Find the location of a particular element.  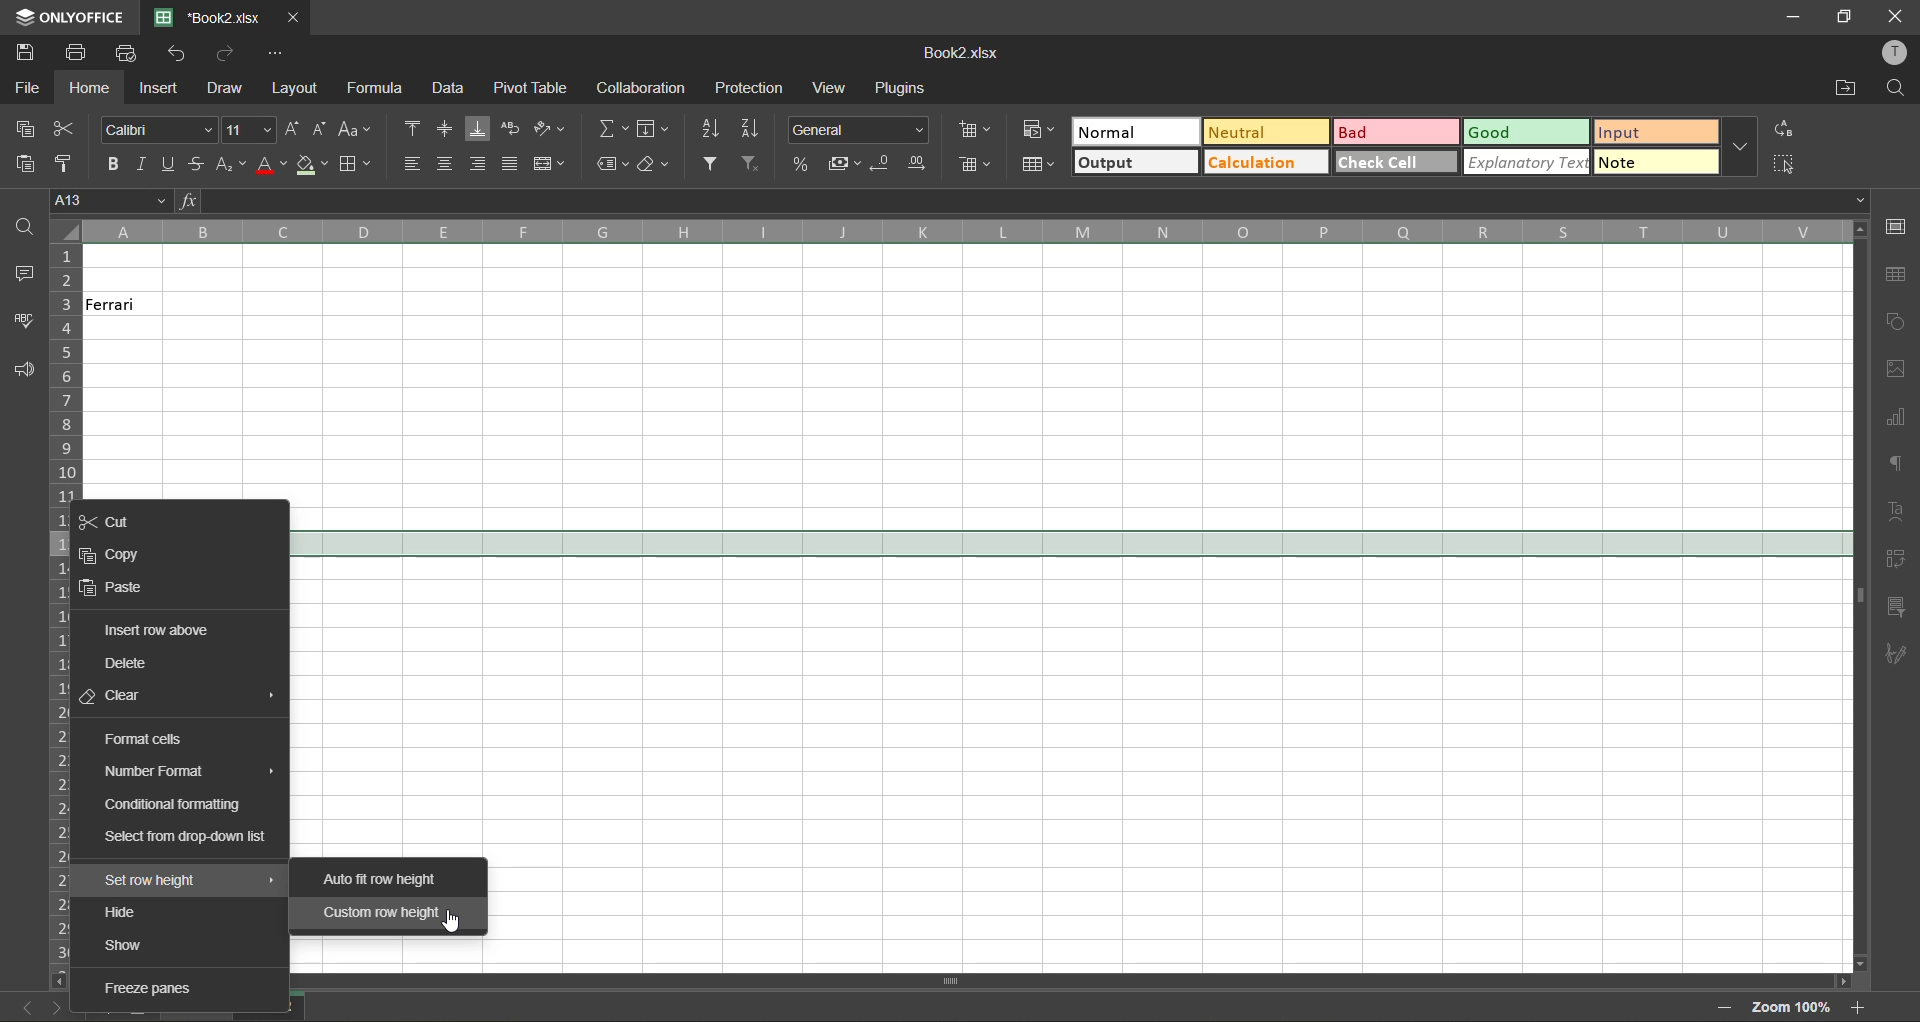

zoom in is located at coordinates (1862, 1009).